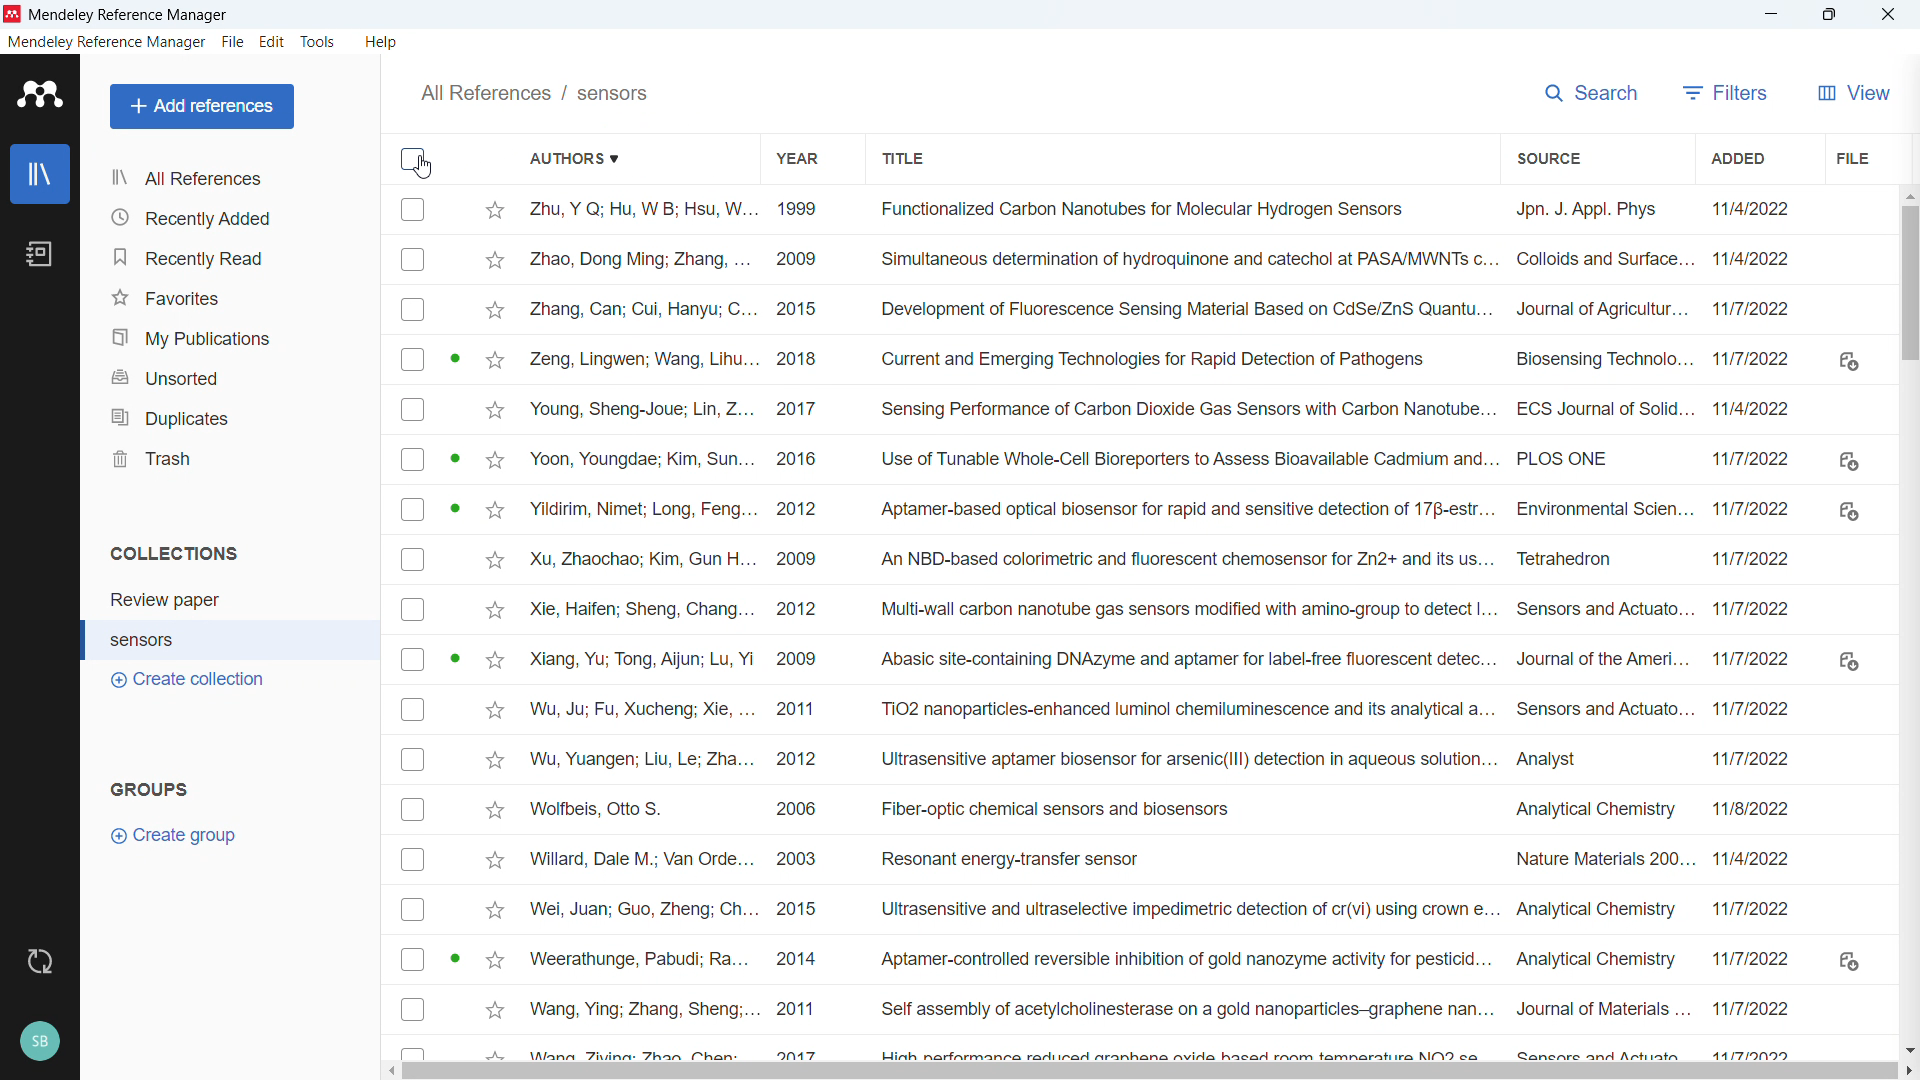 The width and height of the screenshot is (1920, 1080). I want to click on notebook, so click(41, 254).